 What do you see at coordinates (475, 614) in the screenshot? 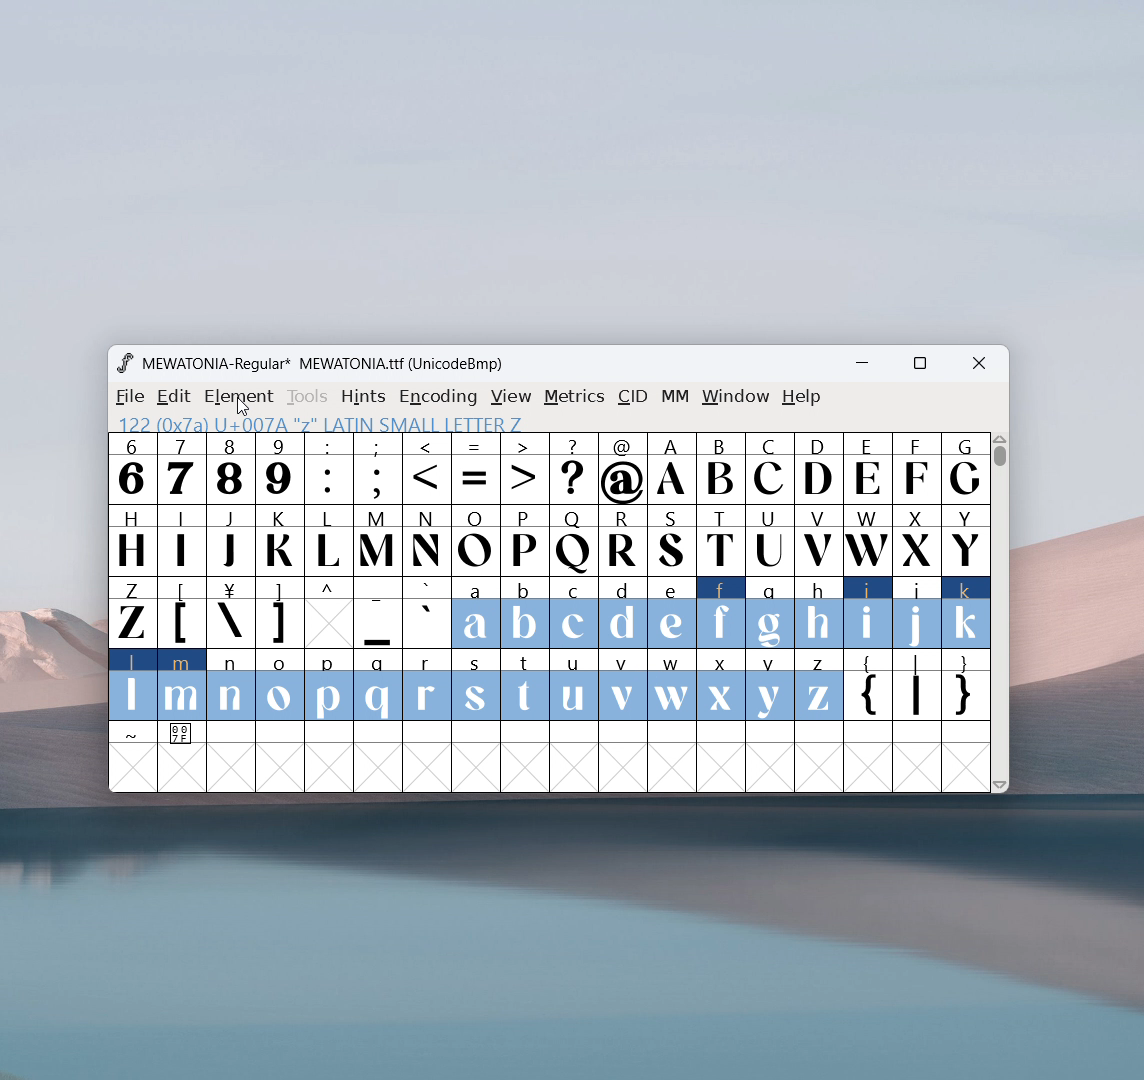
I see `a` at bounding box center [475, 614].